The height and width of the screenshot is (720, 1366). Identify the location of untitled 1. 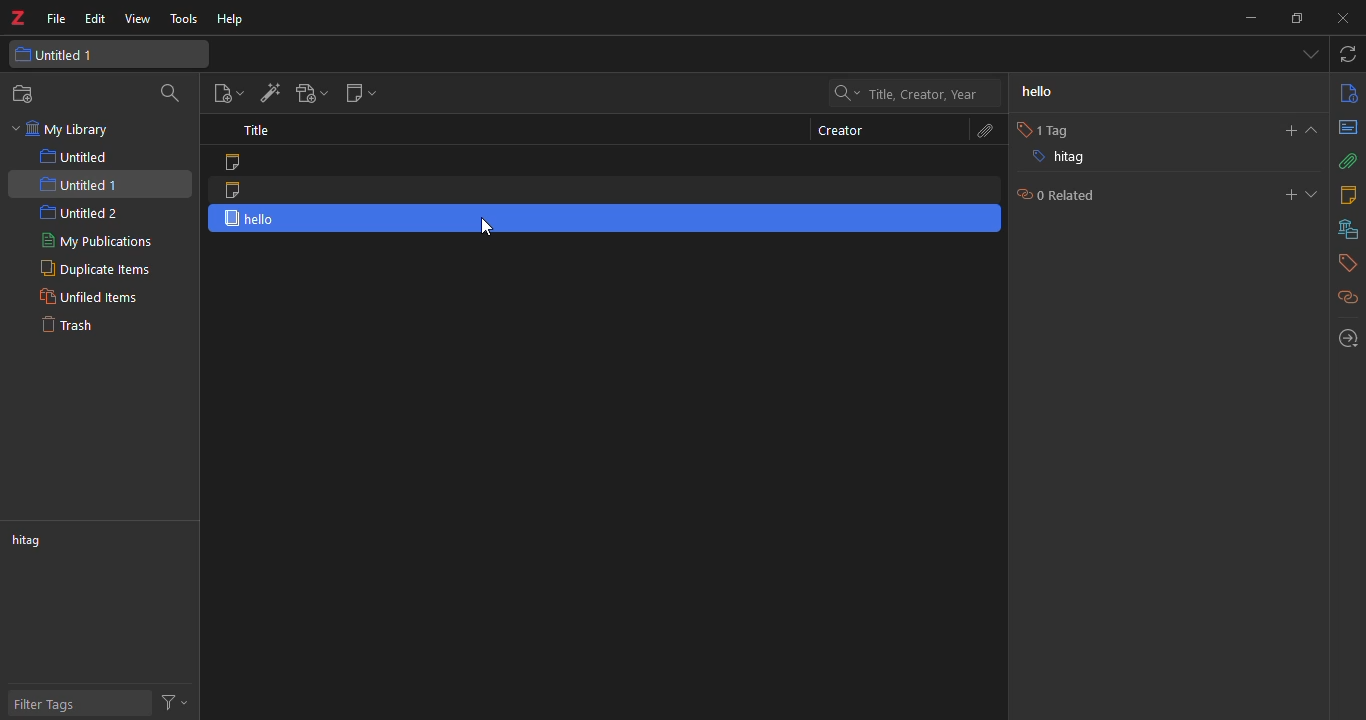
(57, 56).